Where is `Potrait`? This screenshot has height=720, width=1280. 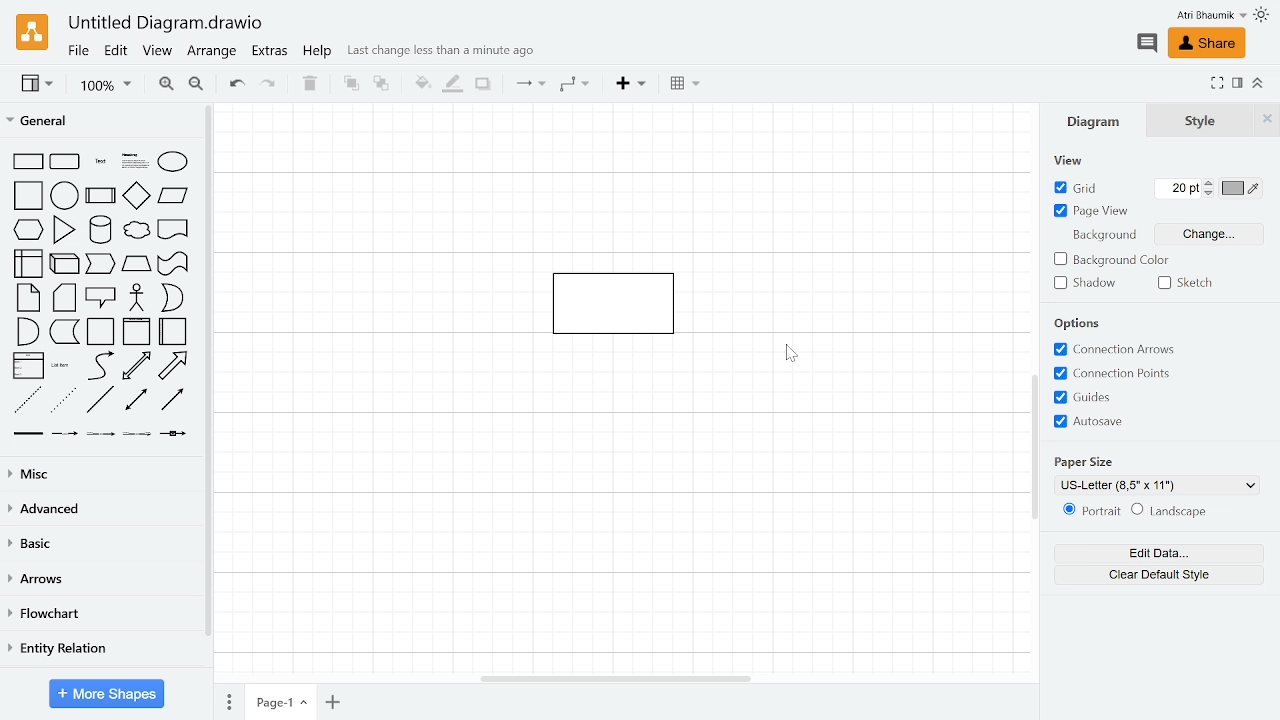 Potrait is located at coordinates (1090, 510).